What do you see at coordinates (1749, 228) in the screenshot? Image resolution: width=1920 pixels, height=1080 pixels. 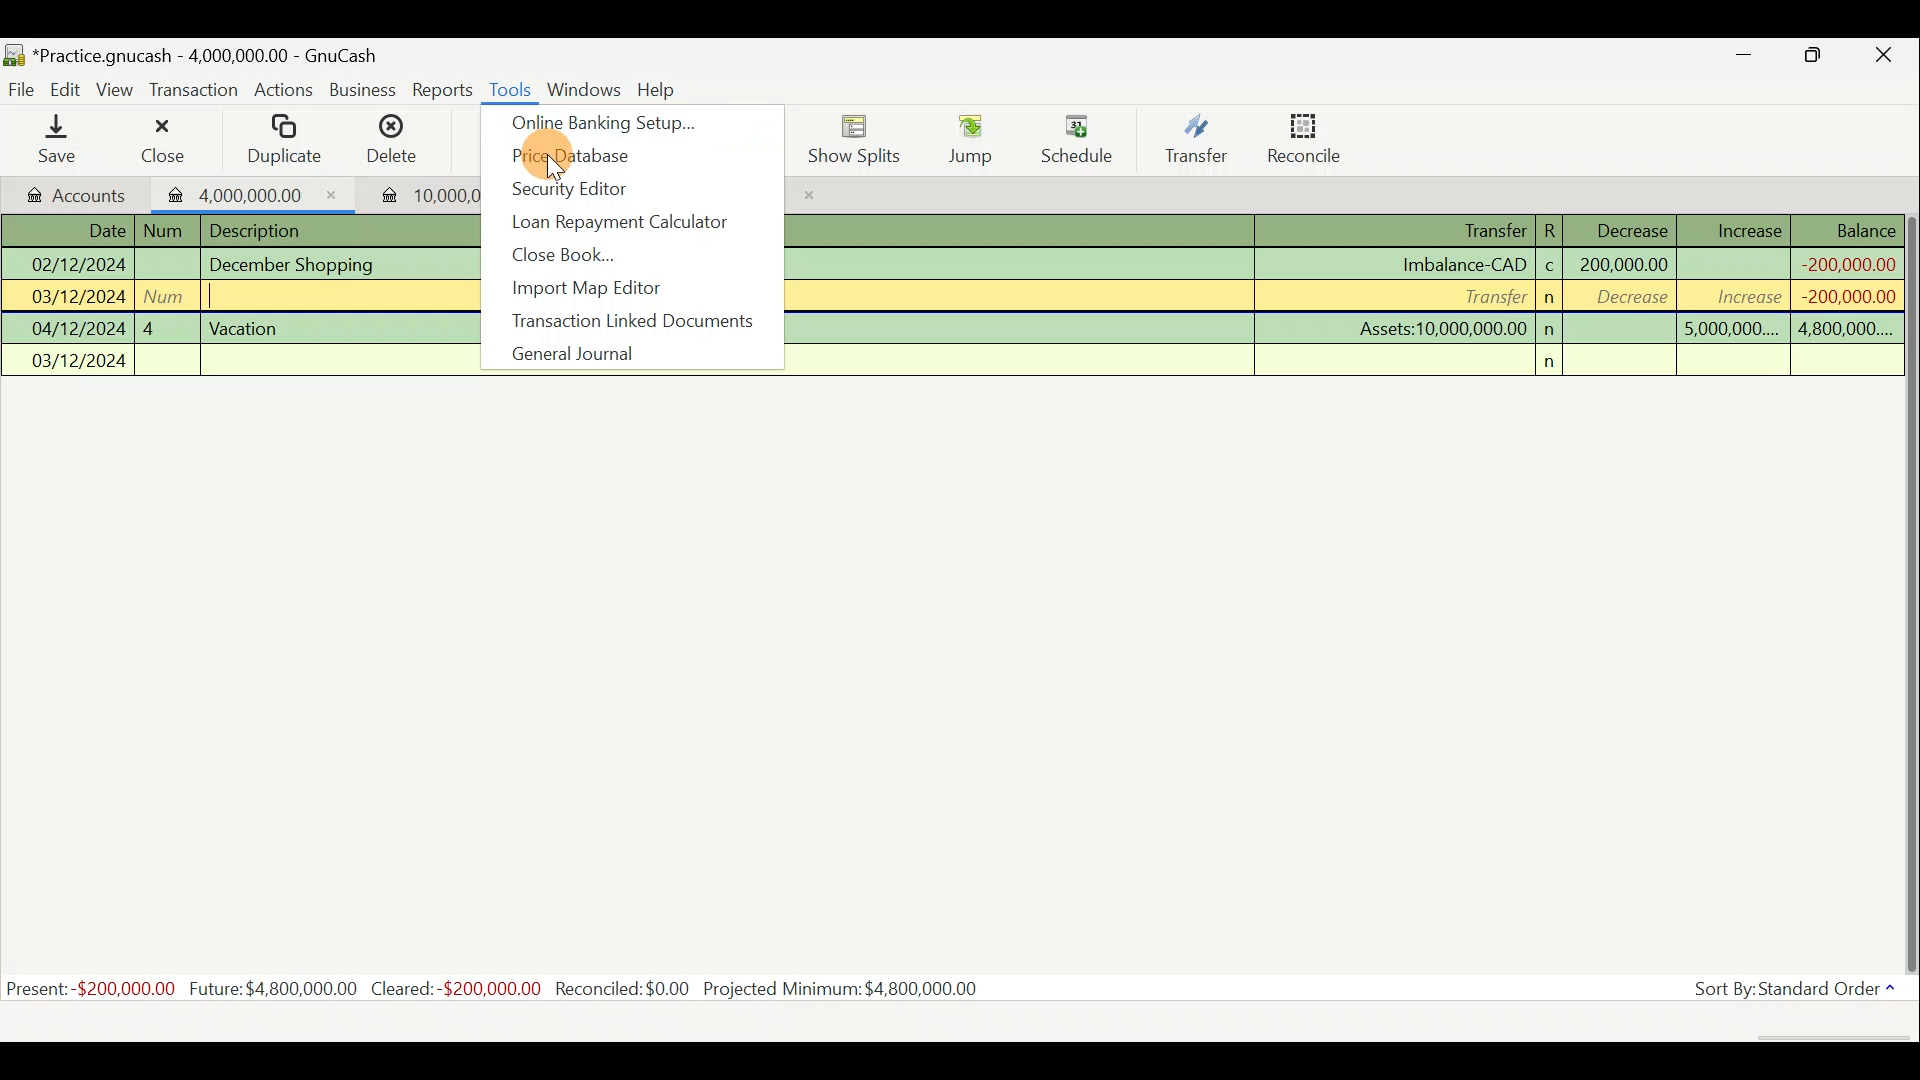 I see `Increase` at bounding box center [1749, 228].